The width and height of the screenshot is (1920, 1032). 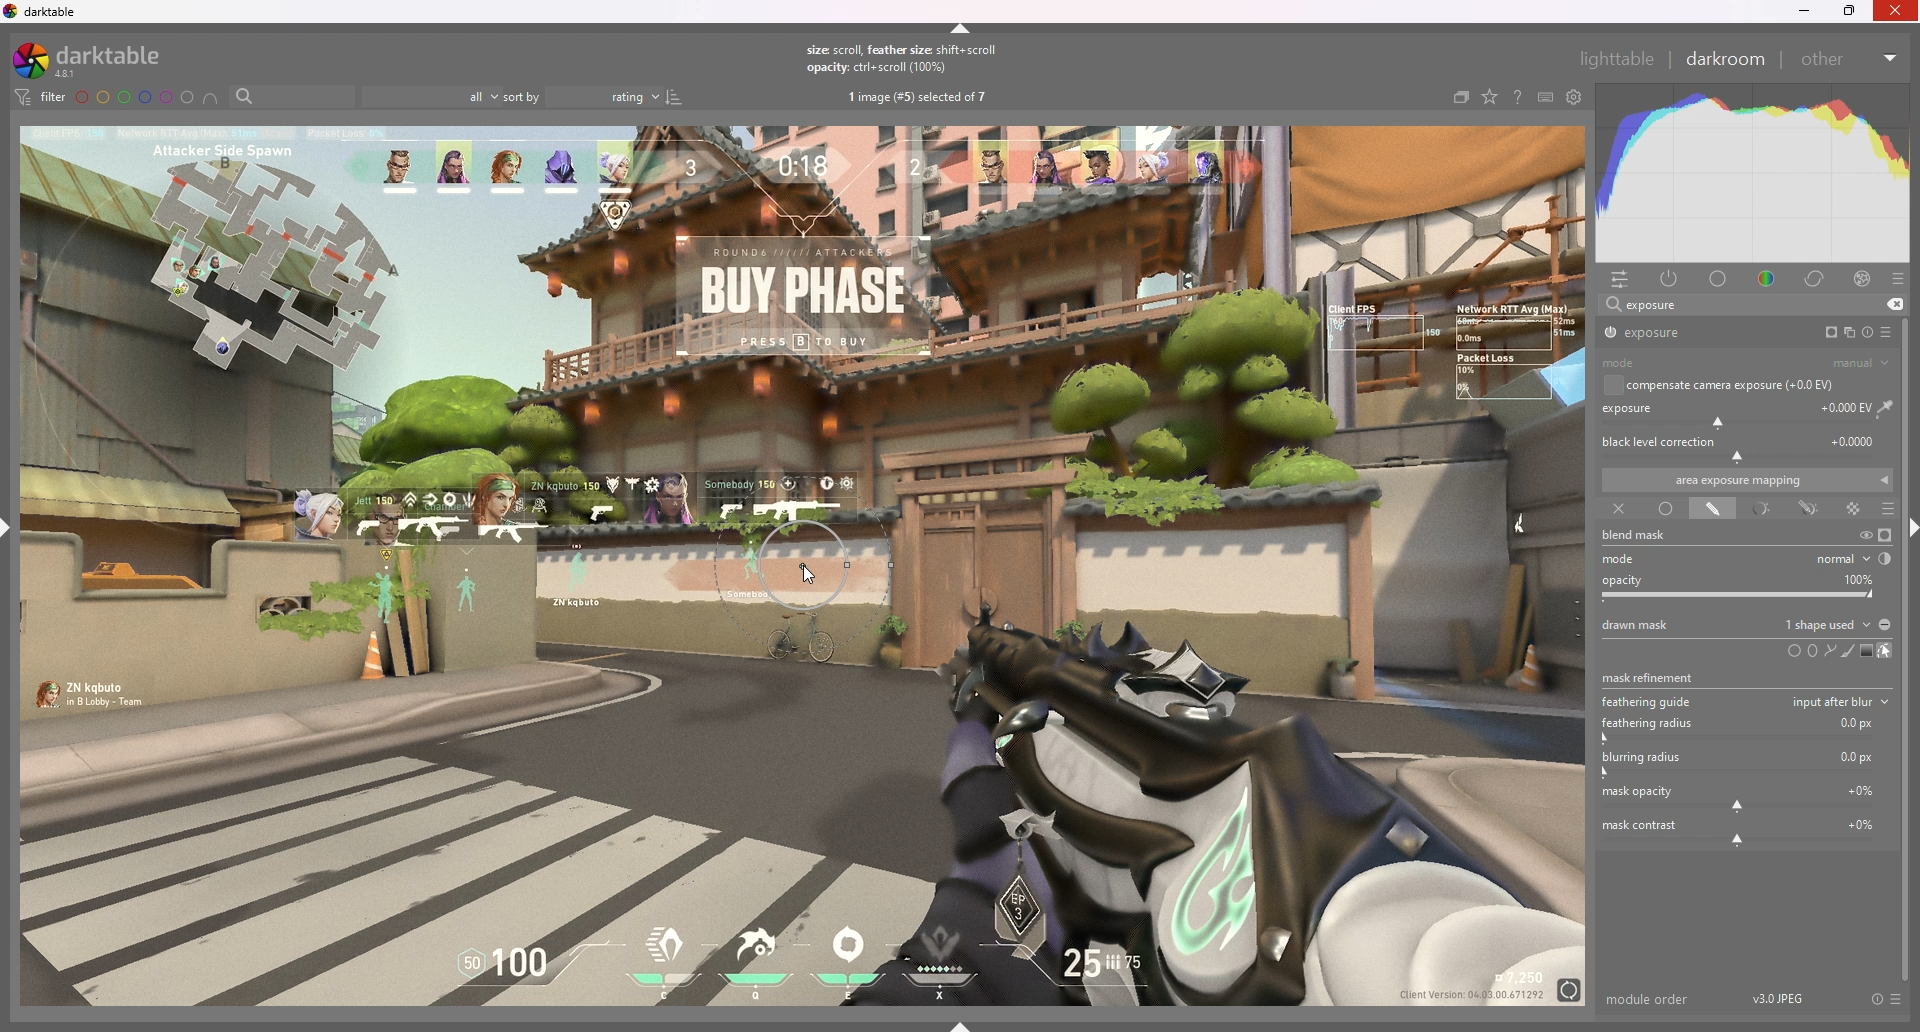 What do you see at coordinates (1646, 536) in the screenshot?
I see `blend mask` at bounding box center [1646, 536].